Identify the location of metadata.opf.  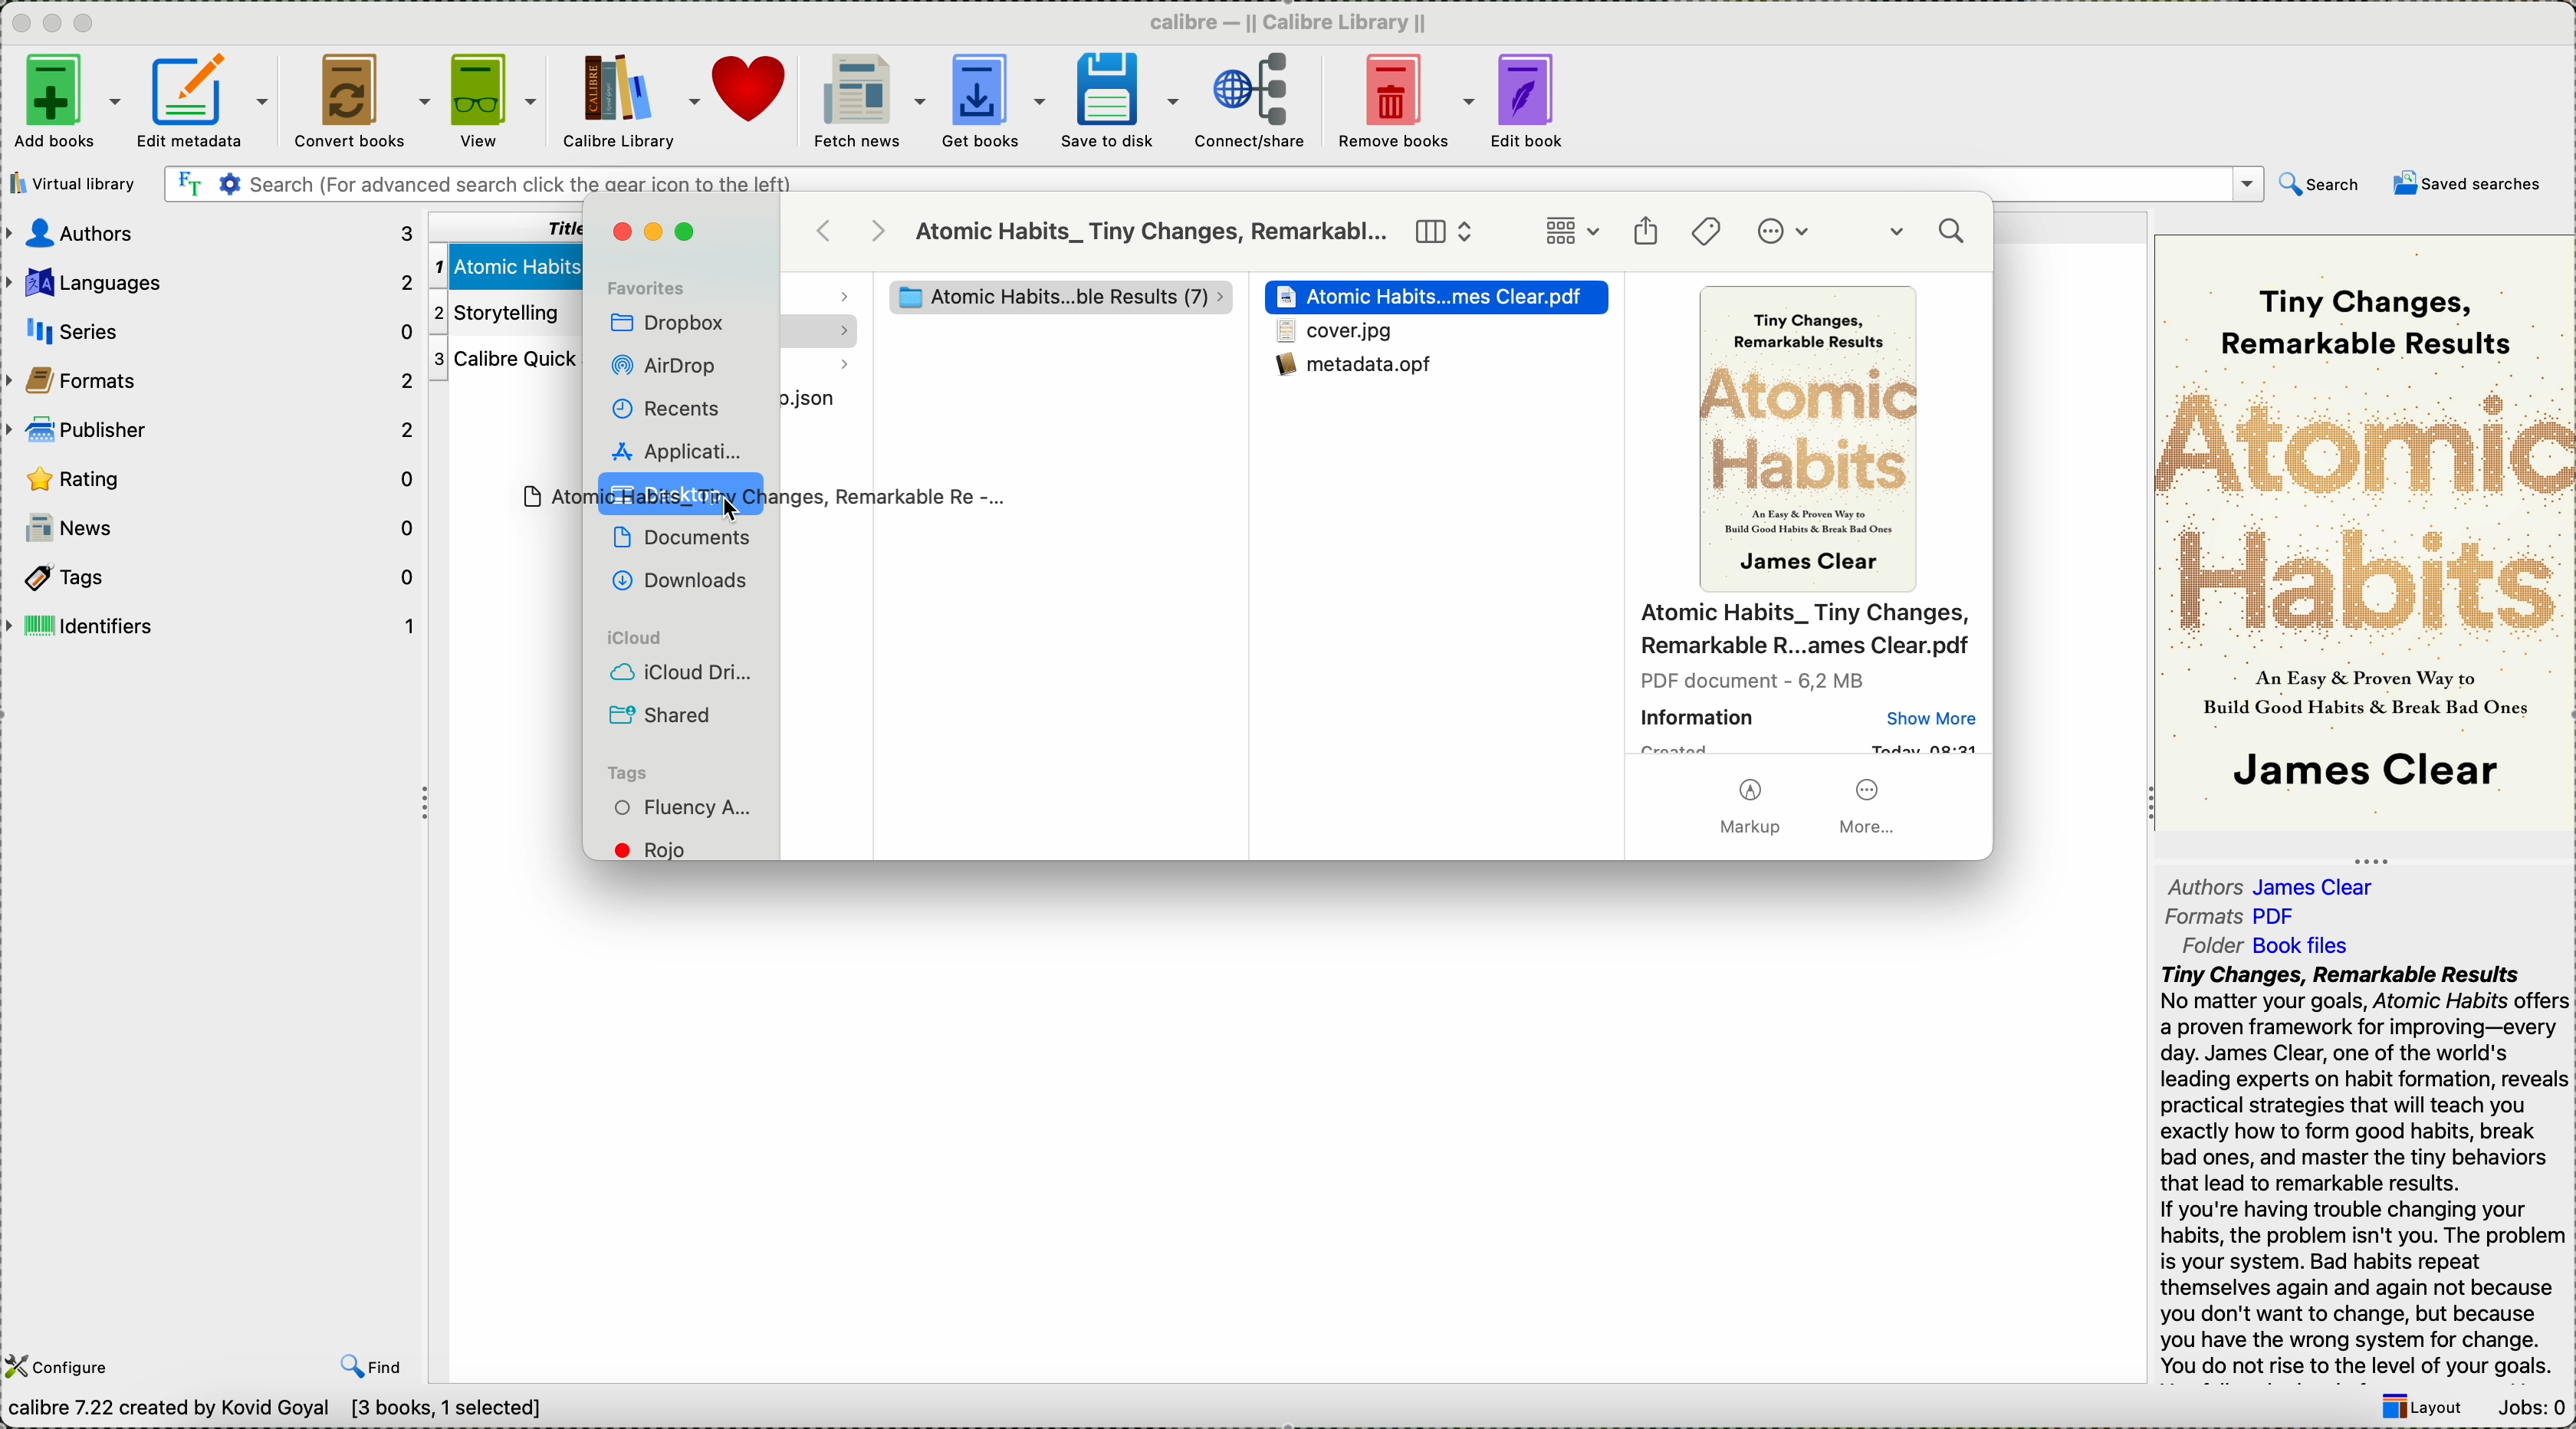
(1364, 376).